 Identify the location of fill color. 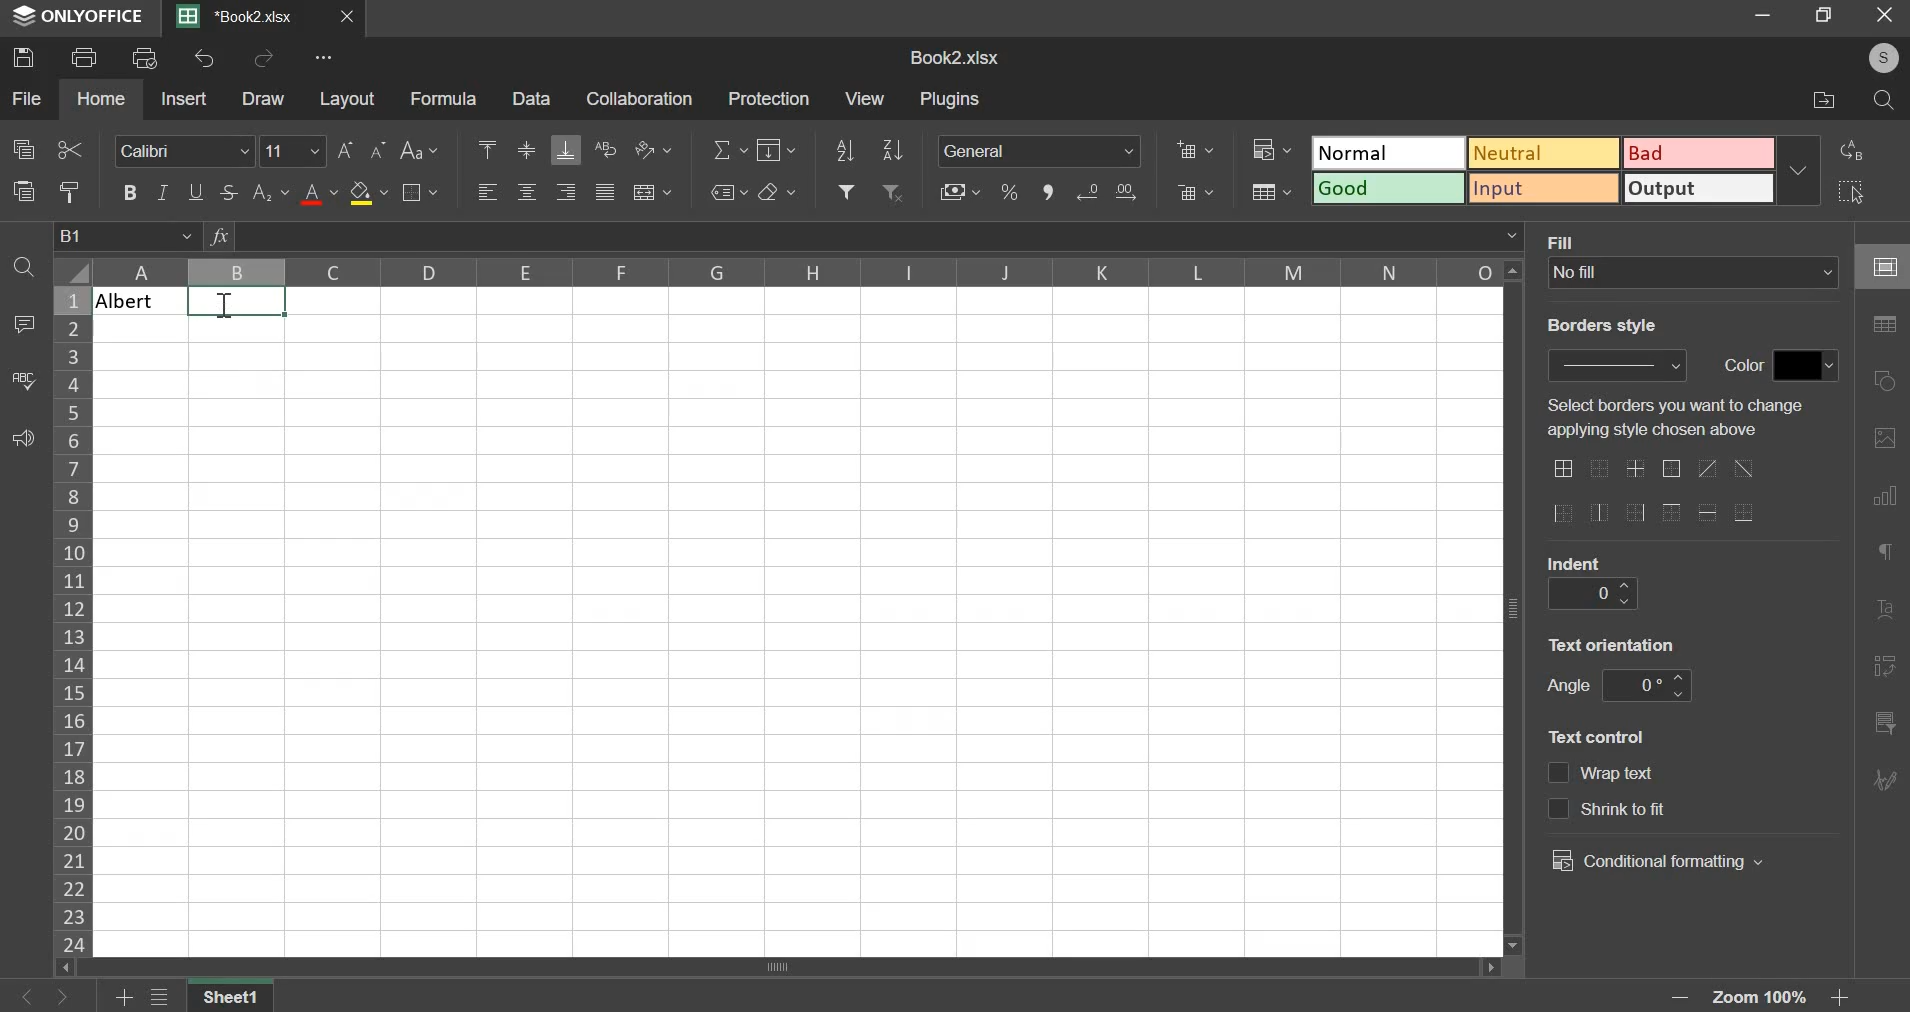
(369, 193).